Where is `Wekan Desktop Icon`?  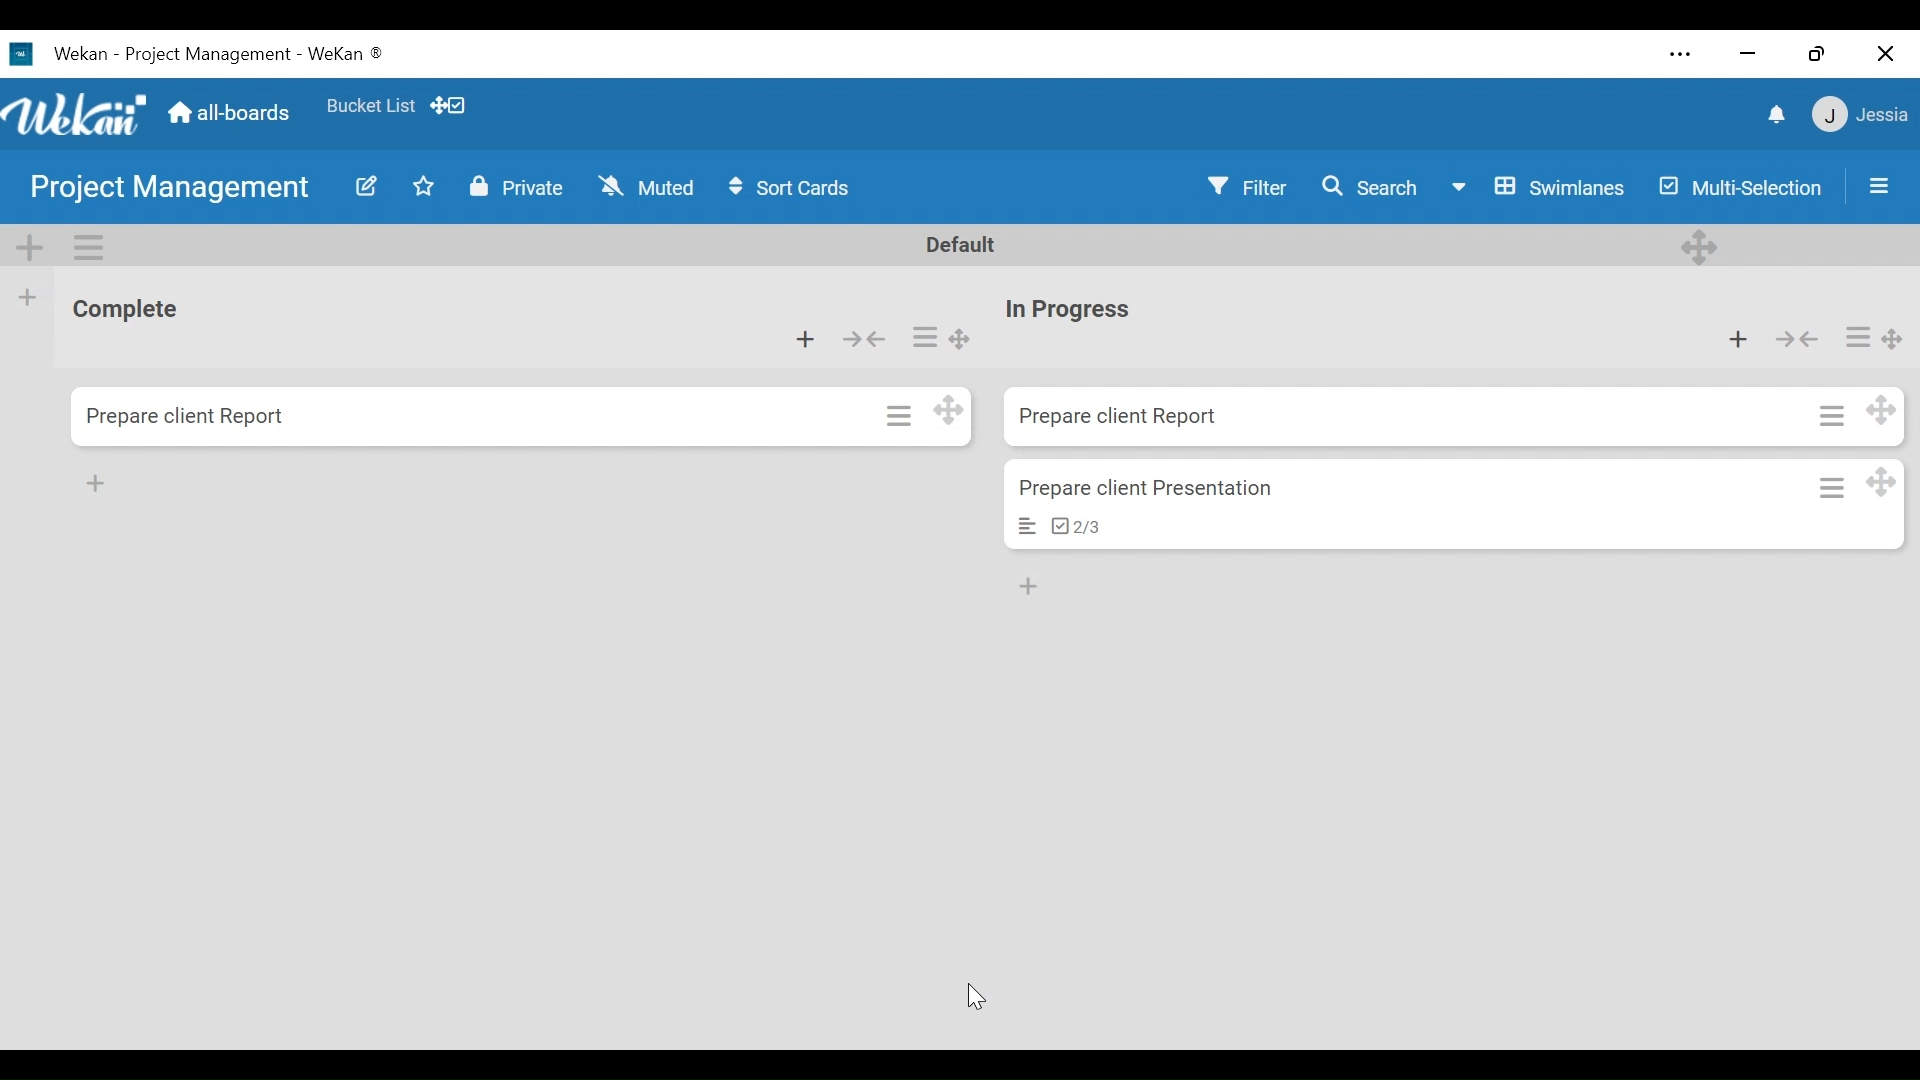 Wekan Desktop Icon is located at coordinates (214, 52).